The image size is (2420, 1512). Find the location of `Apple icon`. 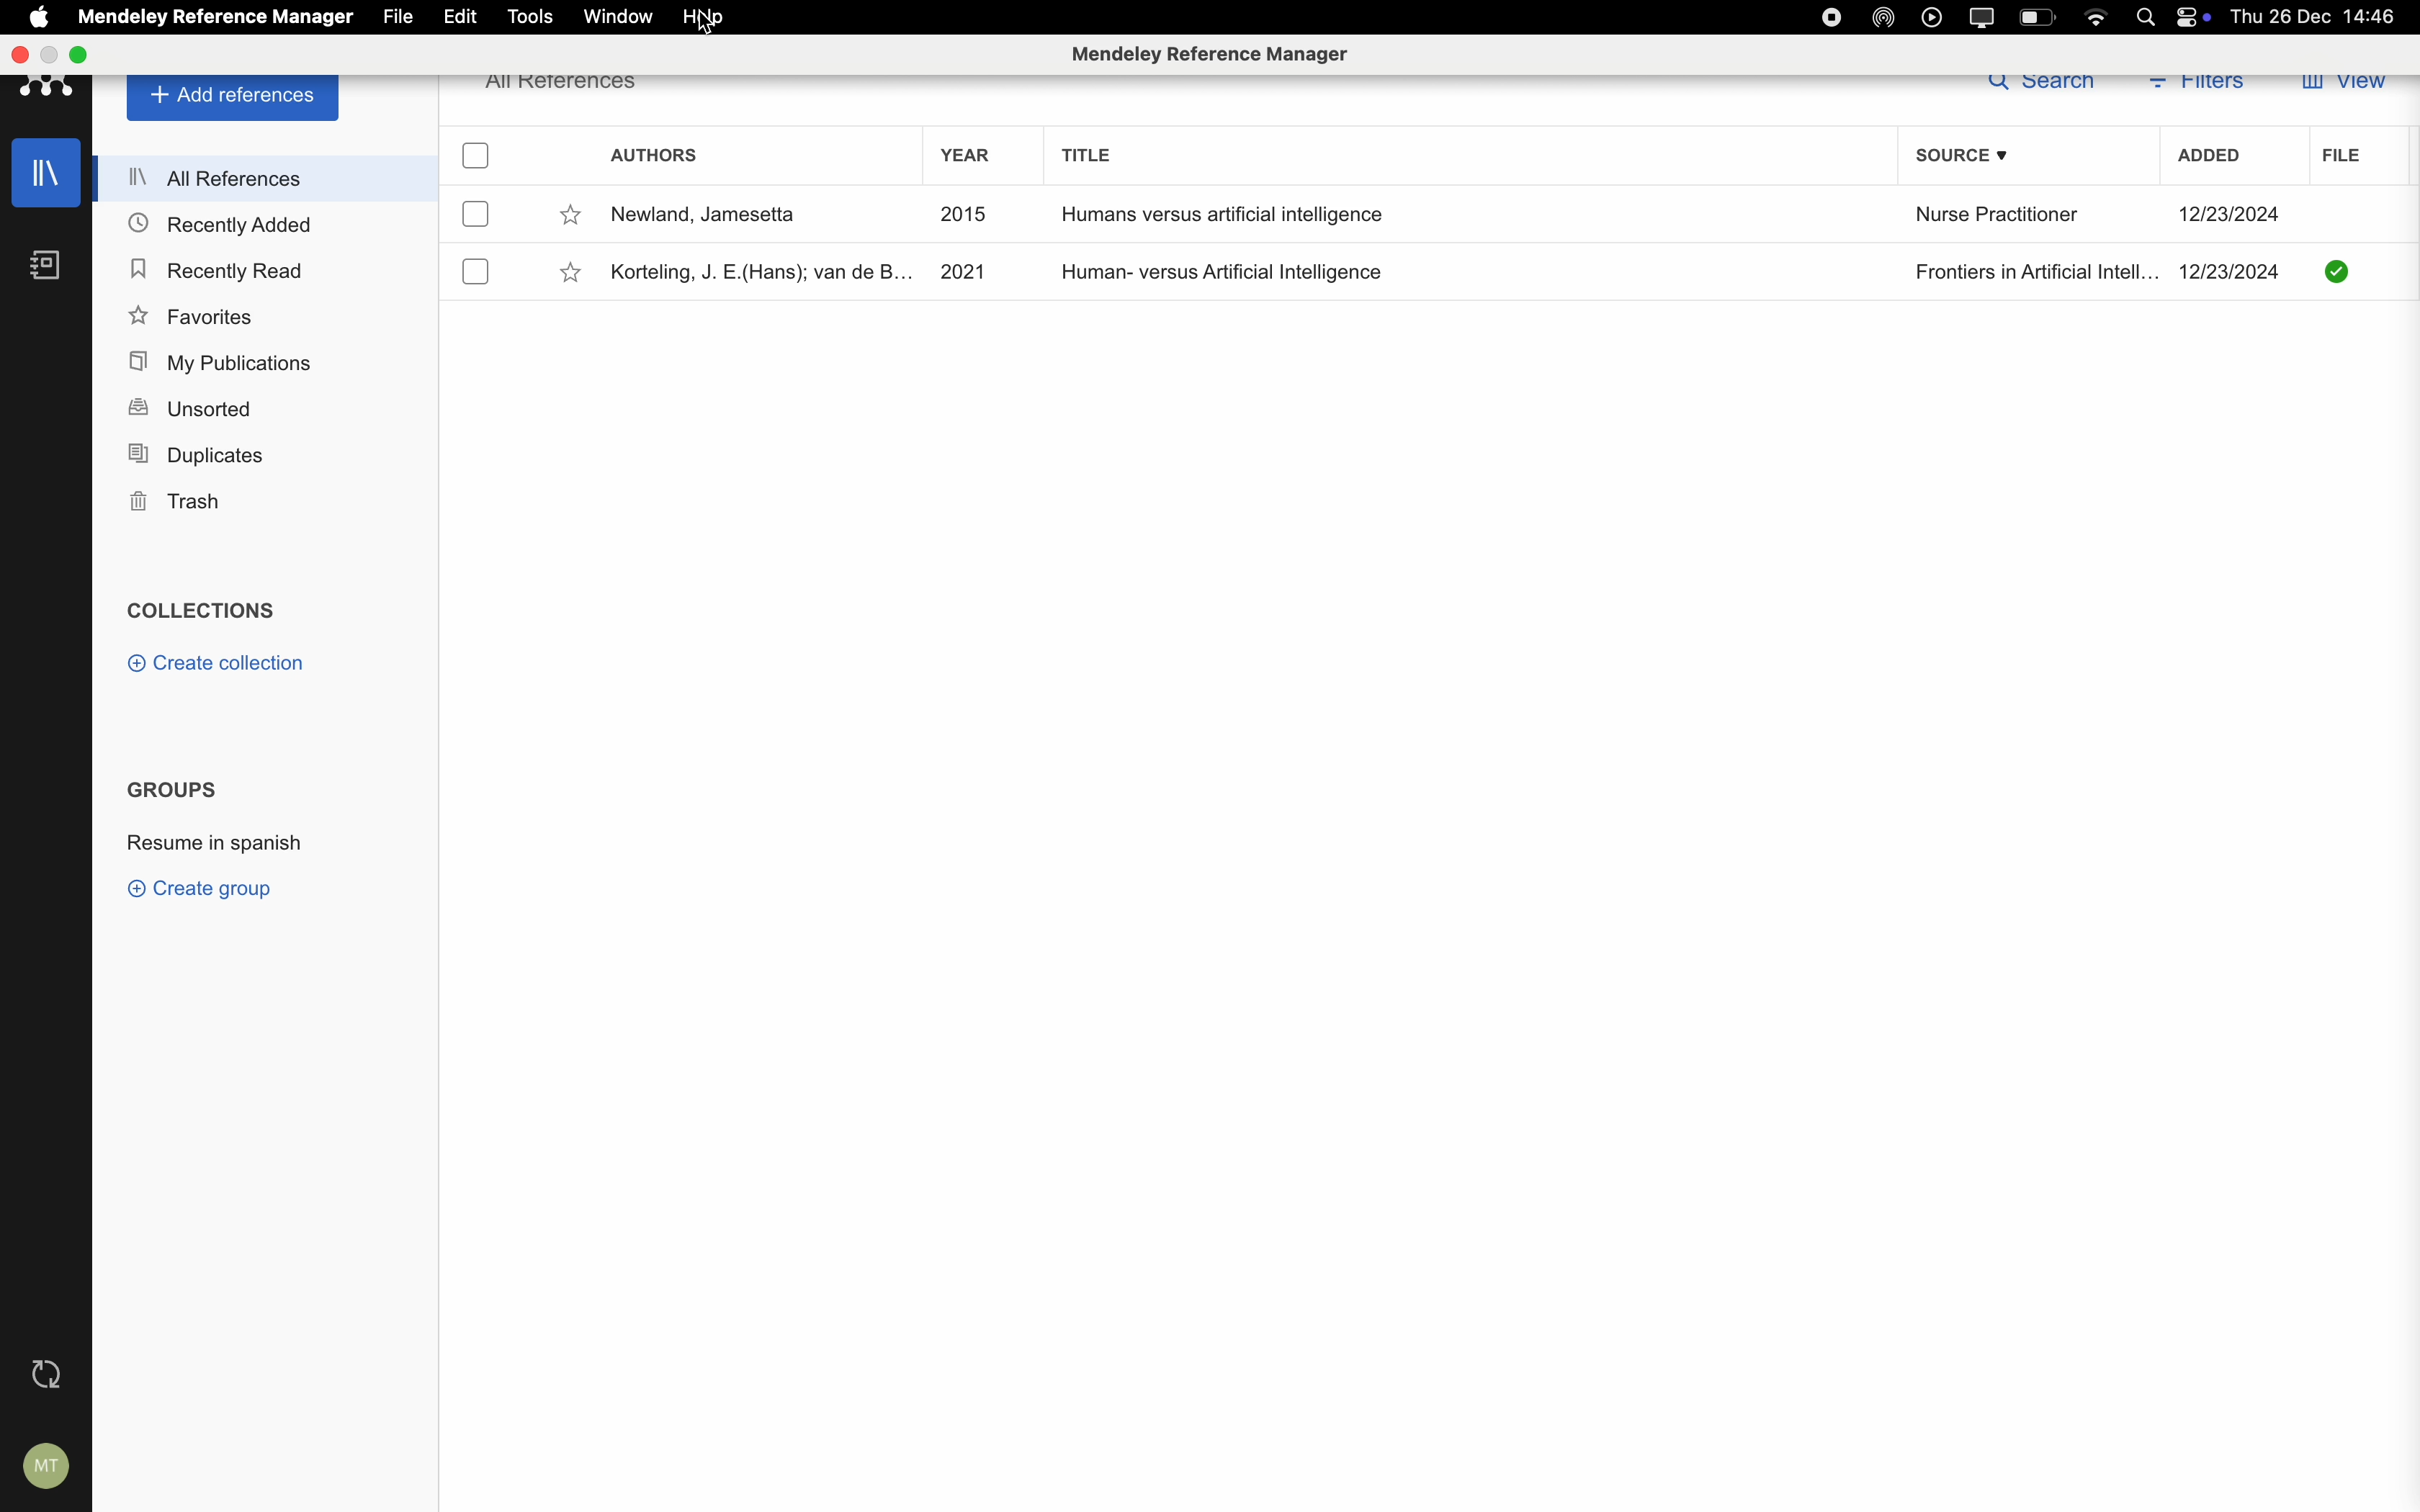

Apple icon is located at coordinates (30, 17).